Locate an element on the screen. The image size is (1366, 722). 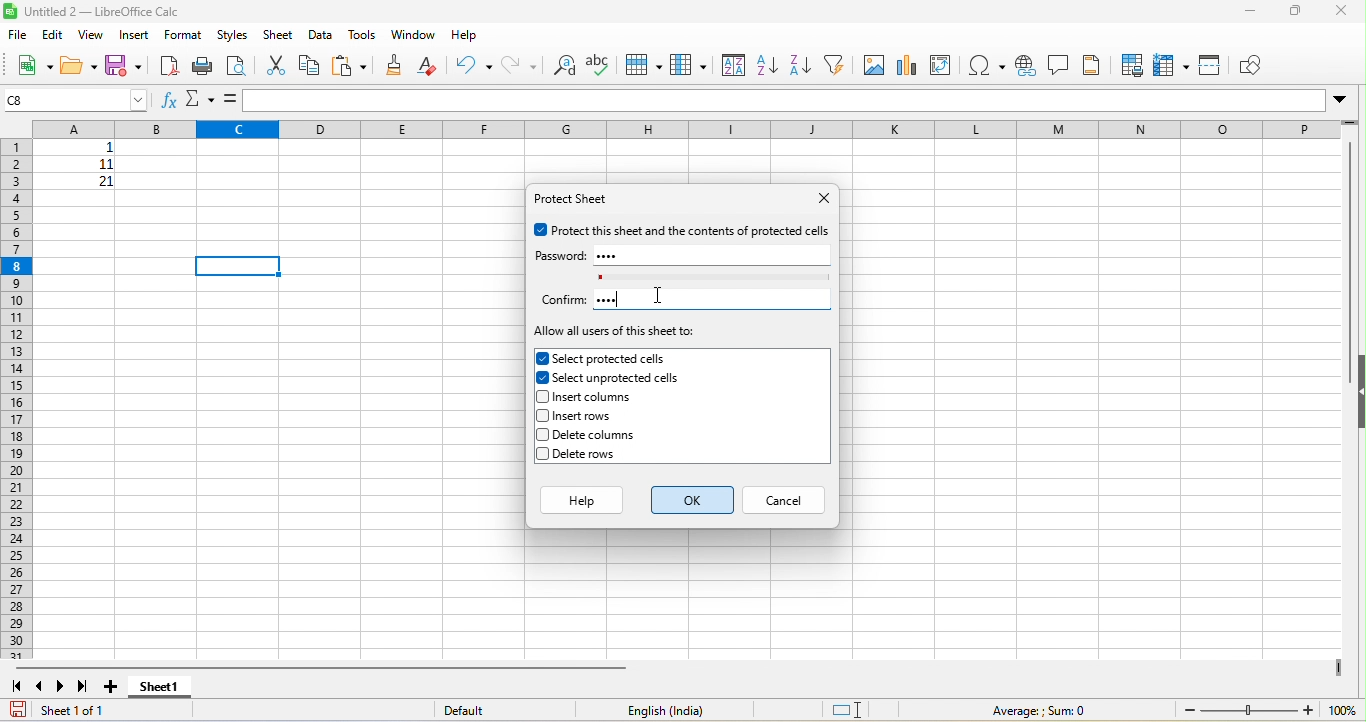
delete columns is located at coordinates (615, 437).